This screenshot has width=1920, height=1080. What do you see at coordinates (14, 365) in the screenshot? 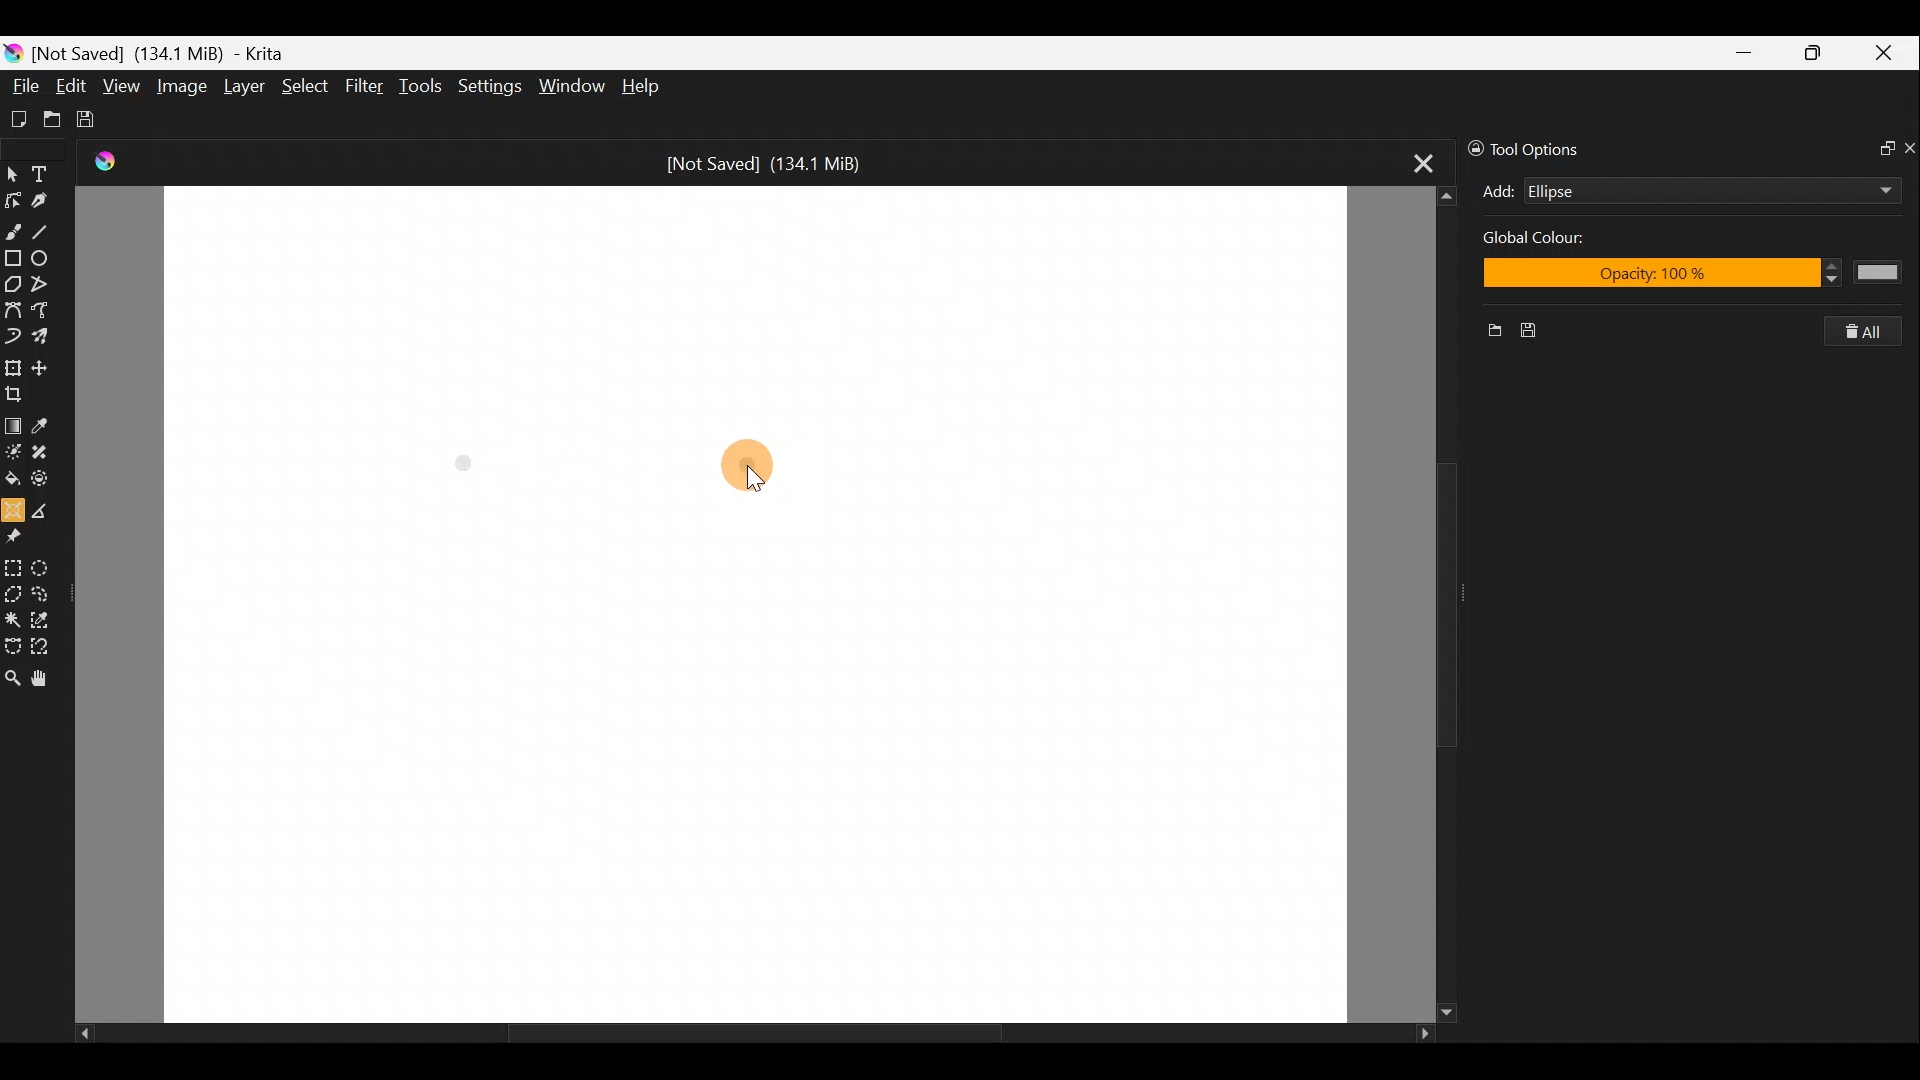
I see `Transform a layer/selection` at bounding box center [14, 365].